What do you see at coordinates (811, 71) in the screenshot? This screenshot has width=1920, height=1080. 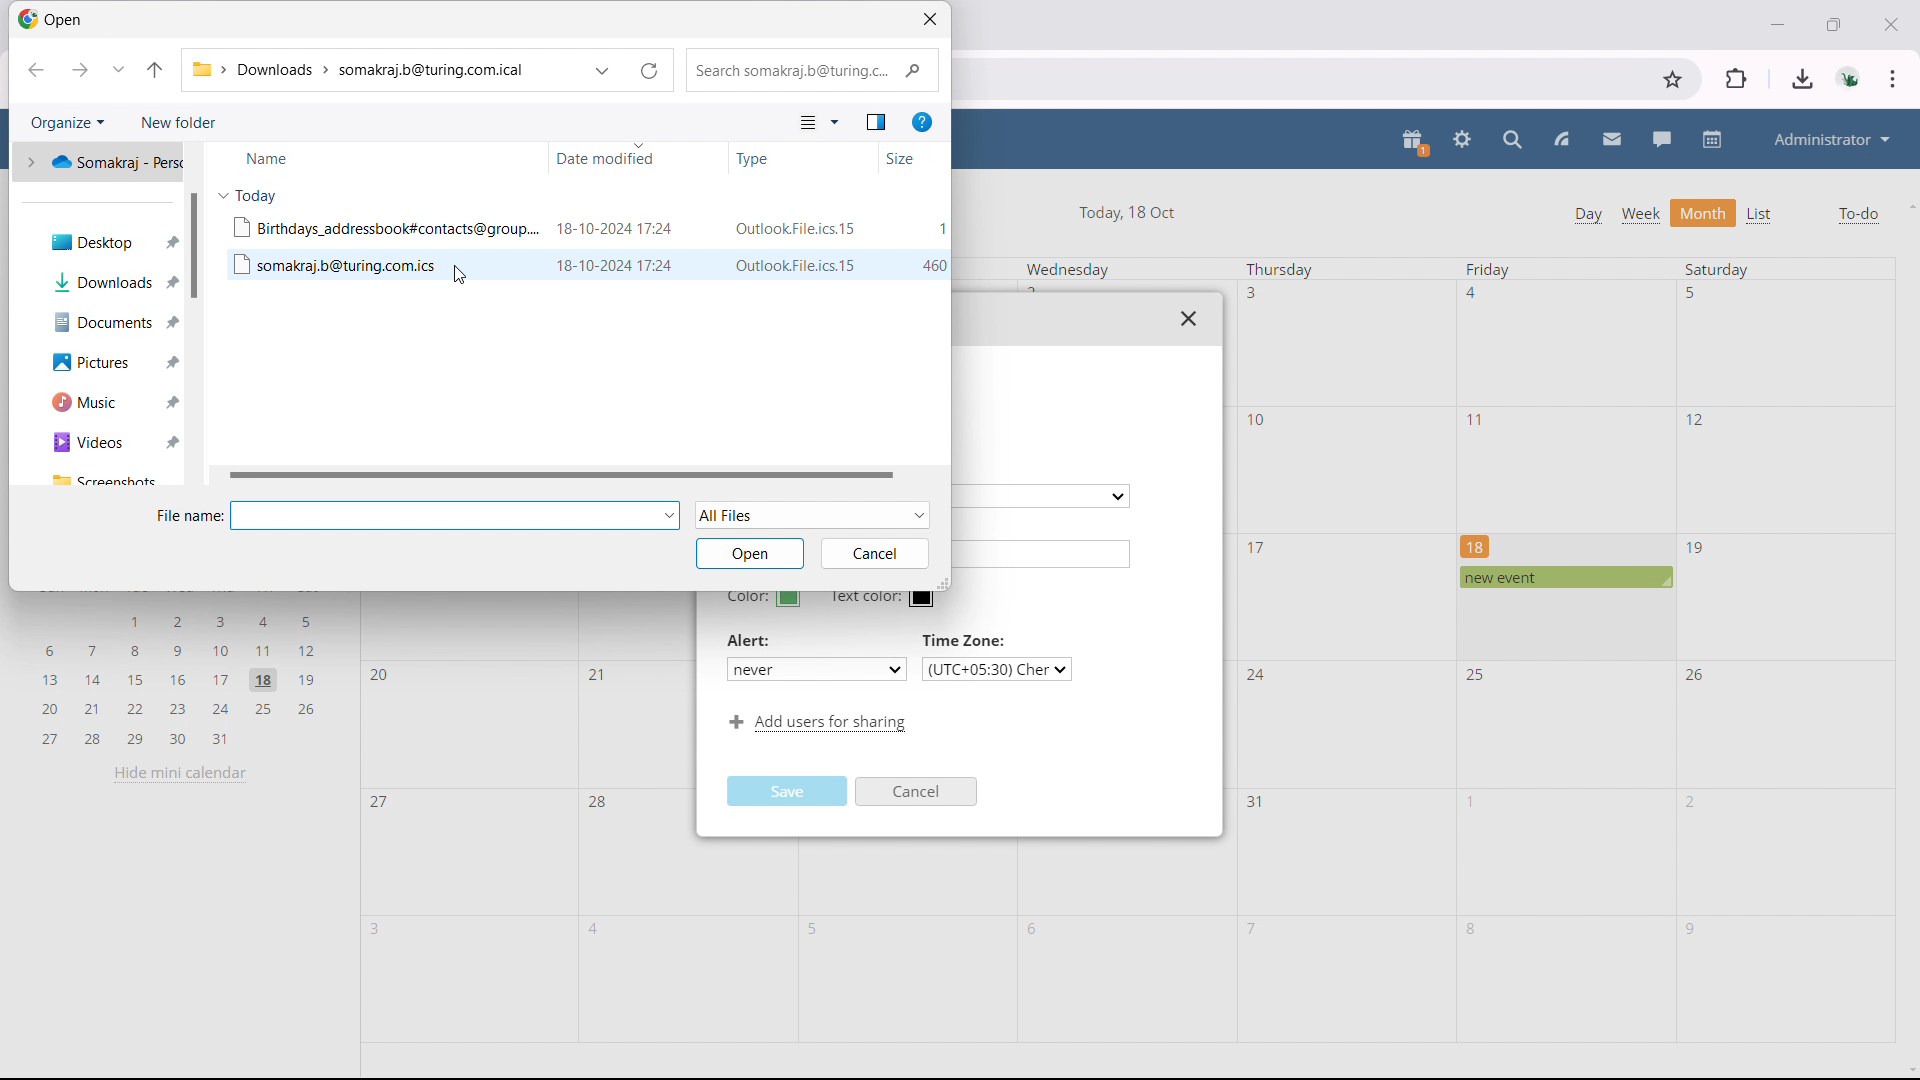 I see `Search somakrajb@turing.c..` at bounding box center [811, 71].